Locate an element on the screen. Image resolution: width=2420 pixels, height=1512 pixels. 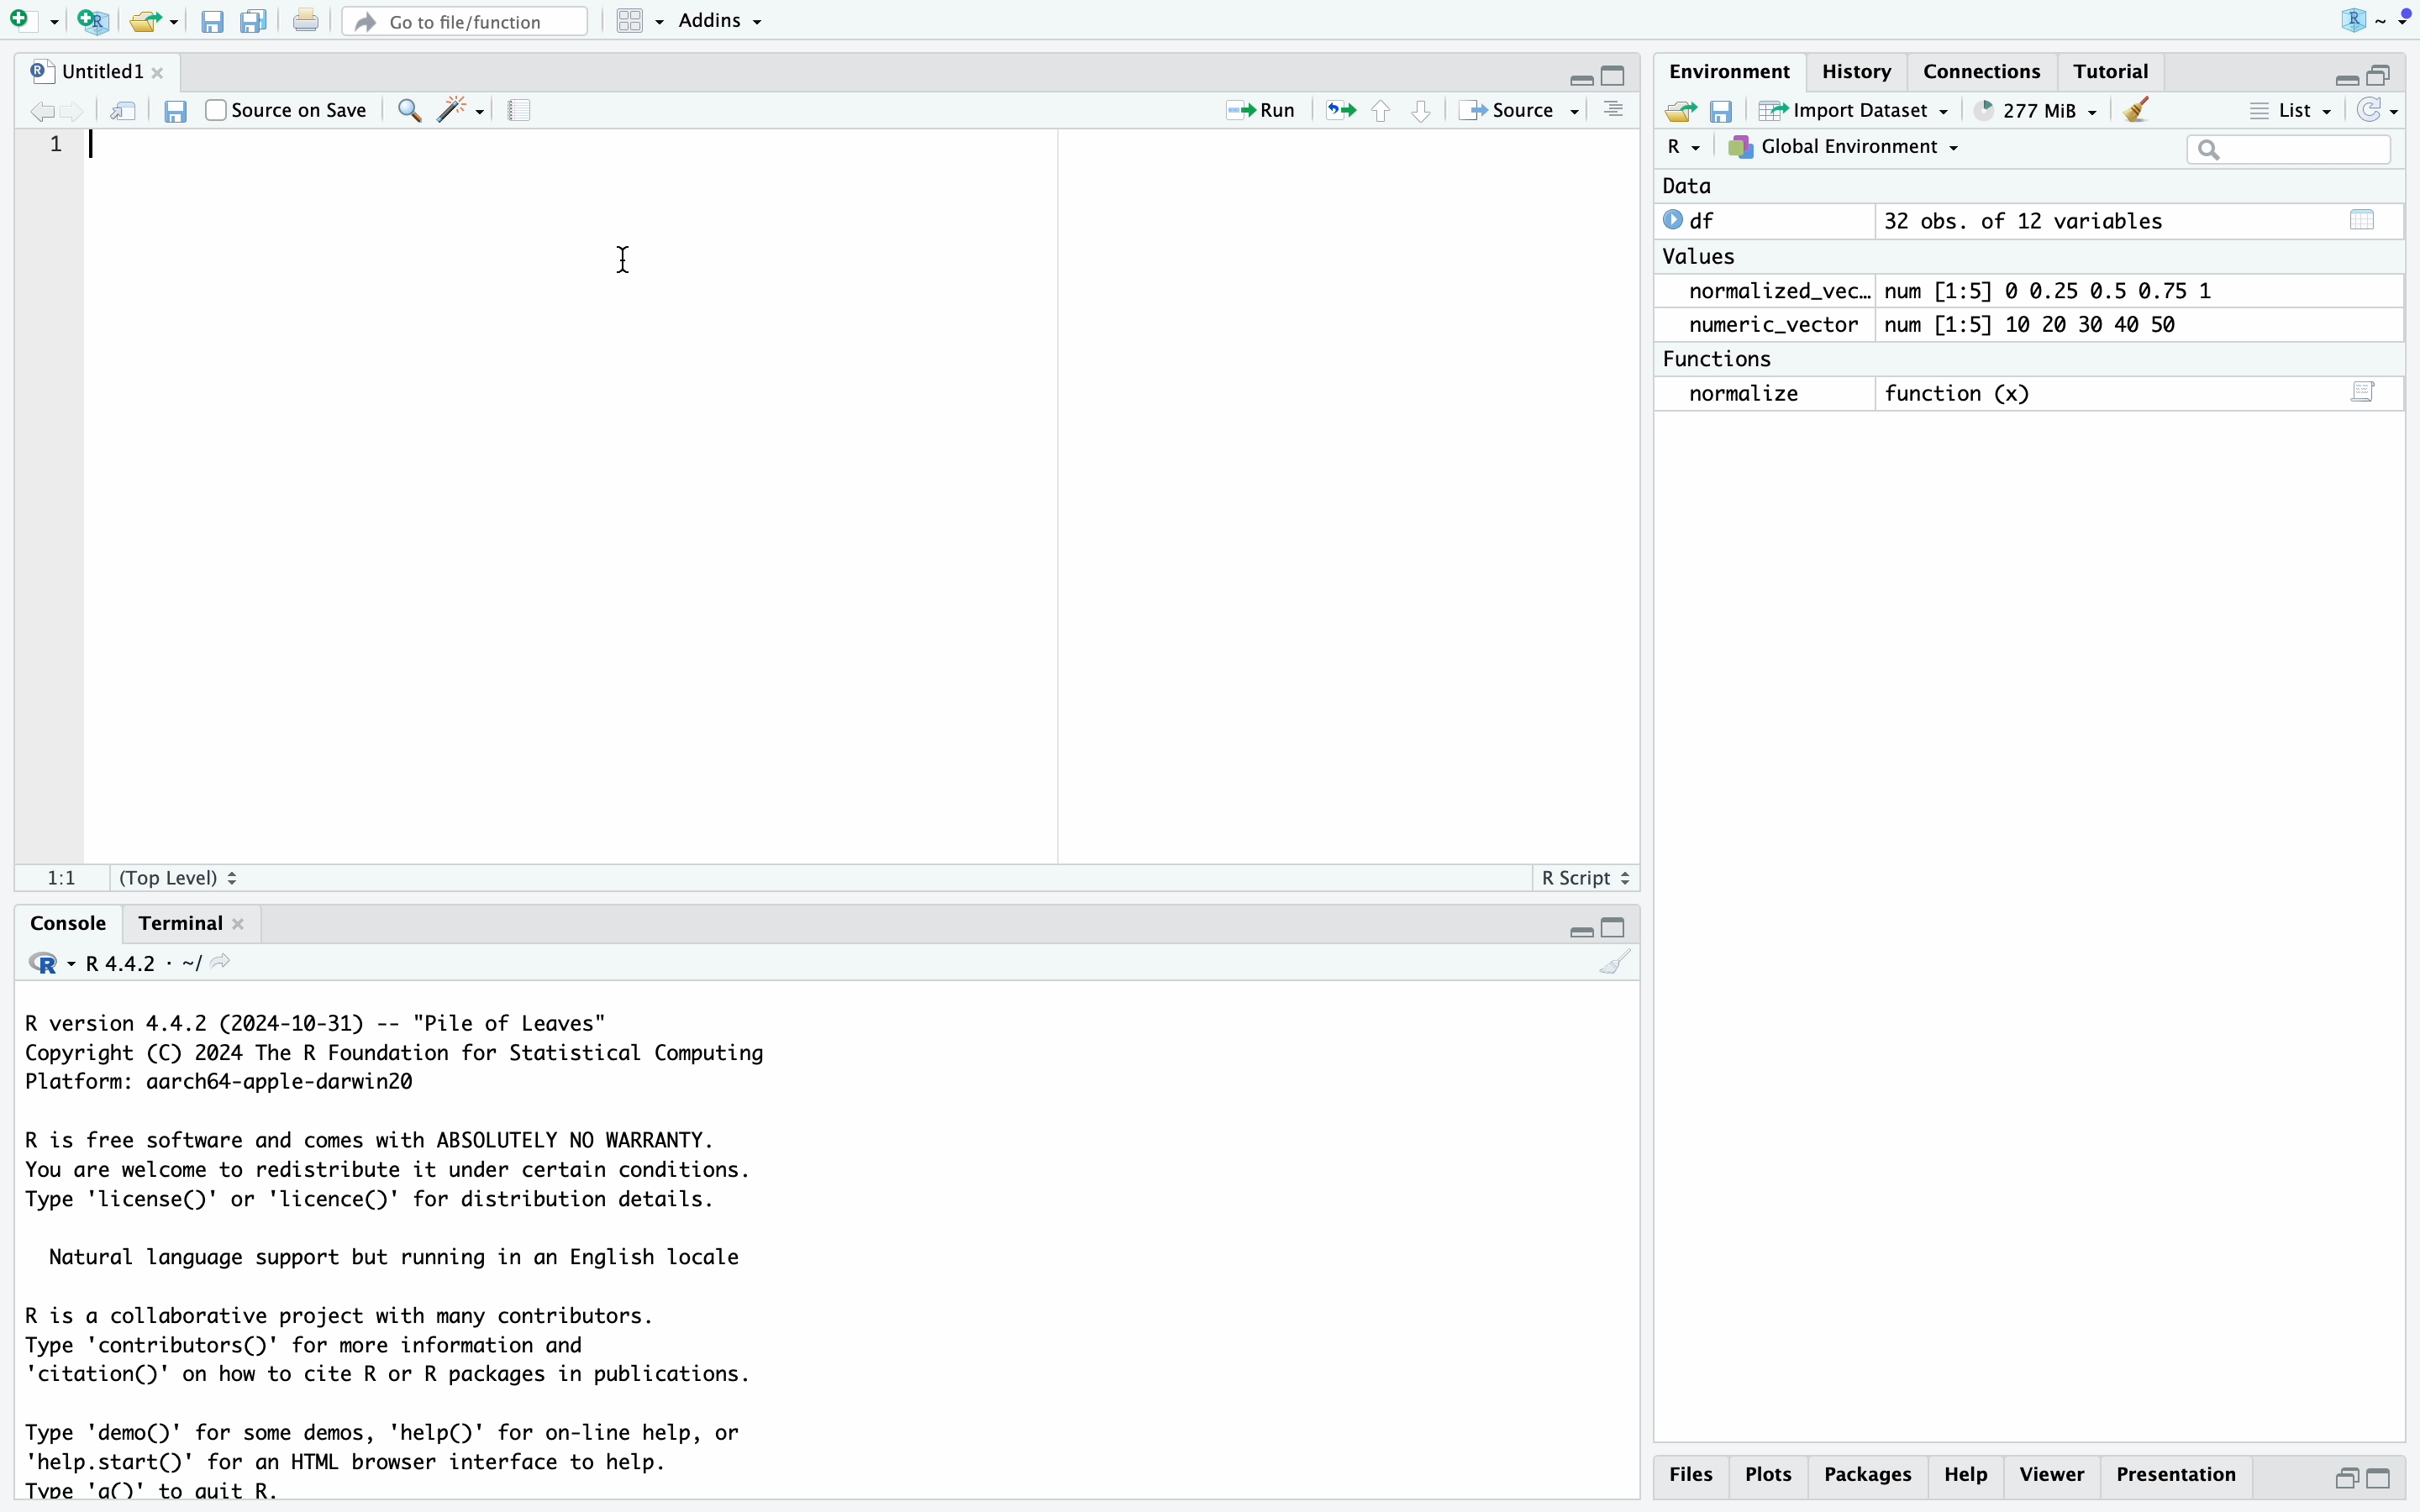
search bar is located at coordinates (2283, 148).